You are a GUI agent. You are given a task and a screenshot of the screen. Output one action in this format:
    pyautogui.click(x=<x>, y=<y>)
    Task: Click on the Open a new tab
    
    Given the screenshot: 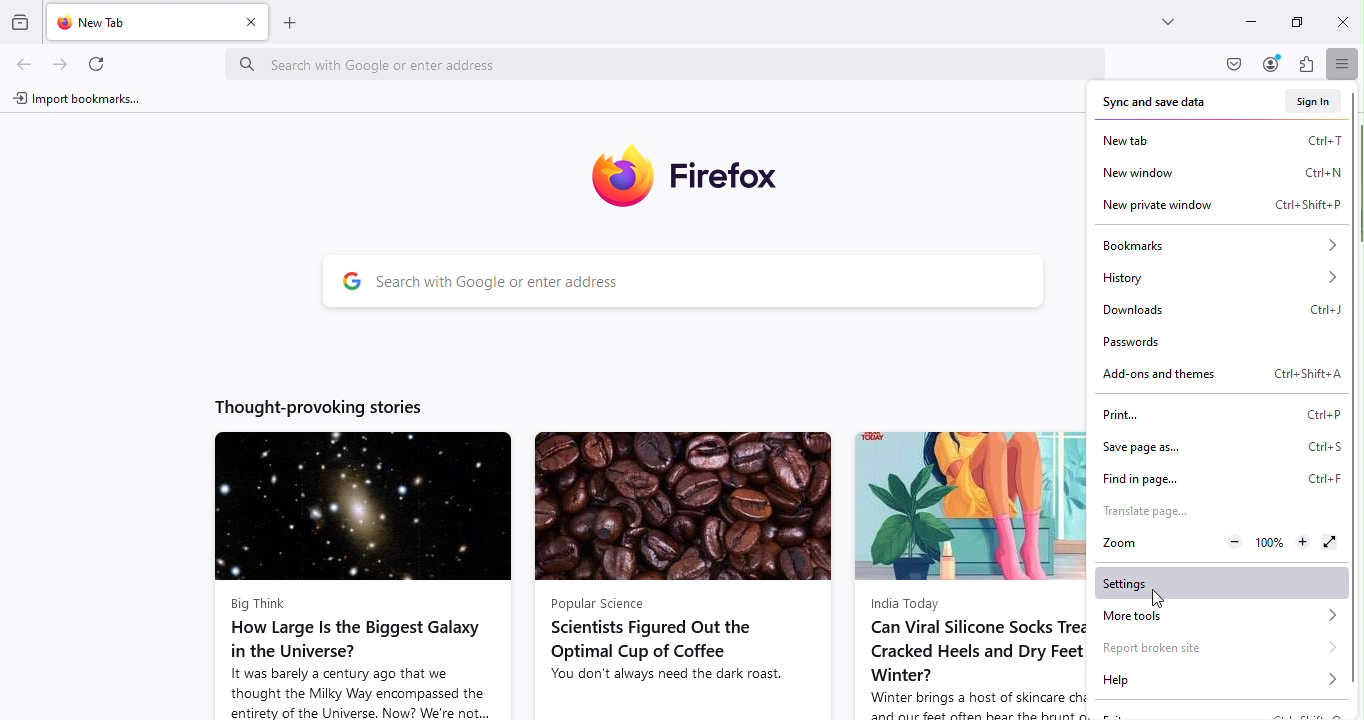 What is the action you would take?
    pyautogui.click(x=291, y=22)
    